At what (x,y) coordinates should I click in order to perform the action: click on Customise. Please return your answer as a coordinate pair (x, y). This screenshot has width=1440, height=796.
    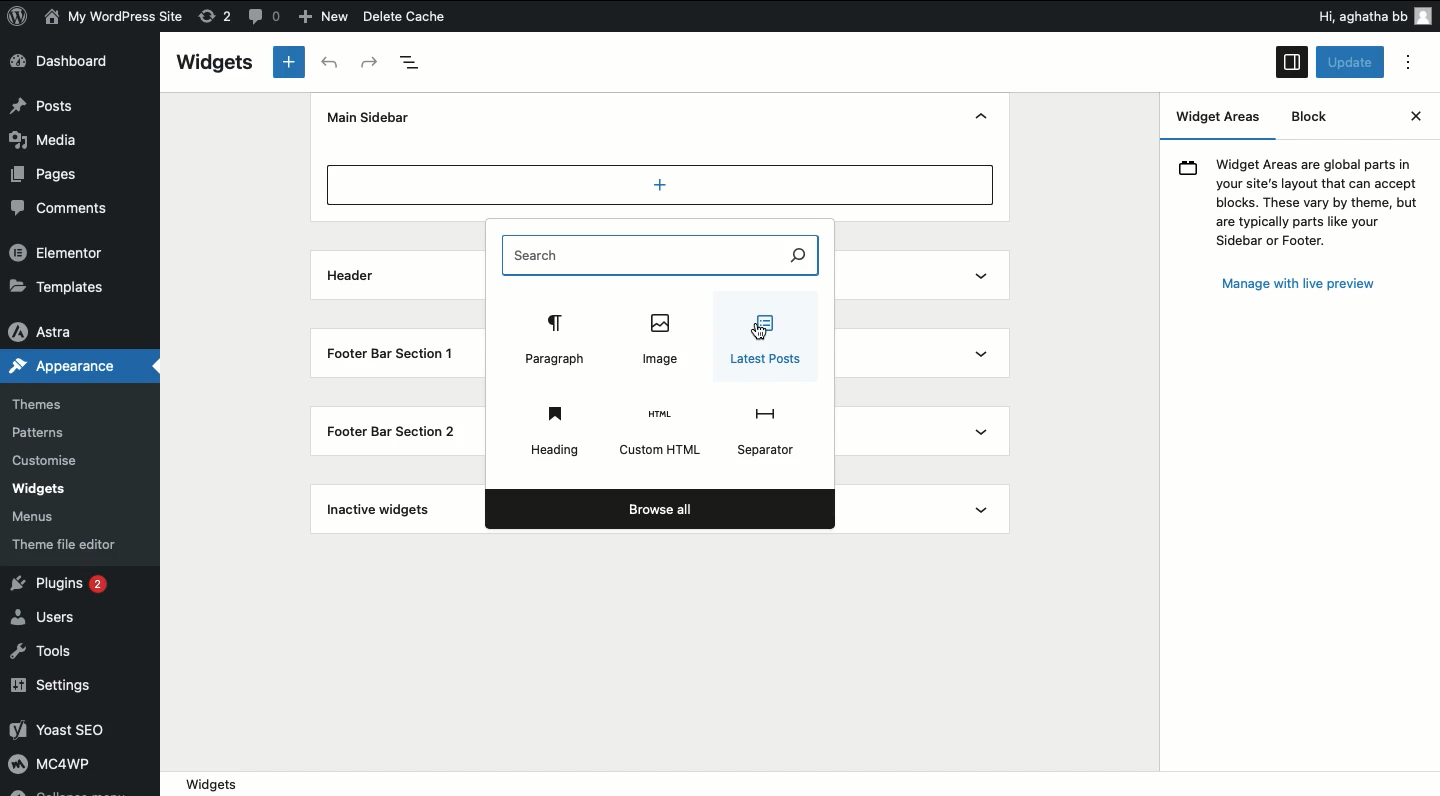
    Looking at the image, I should click on (46, 457).